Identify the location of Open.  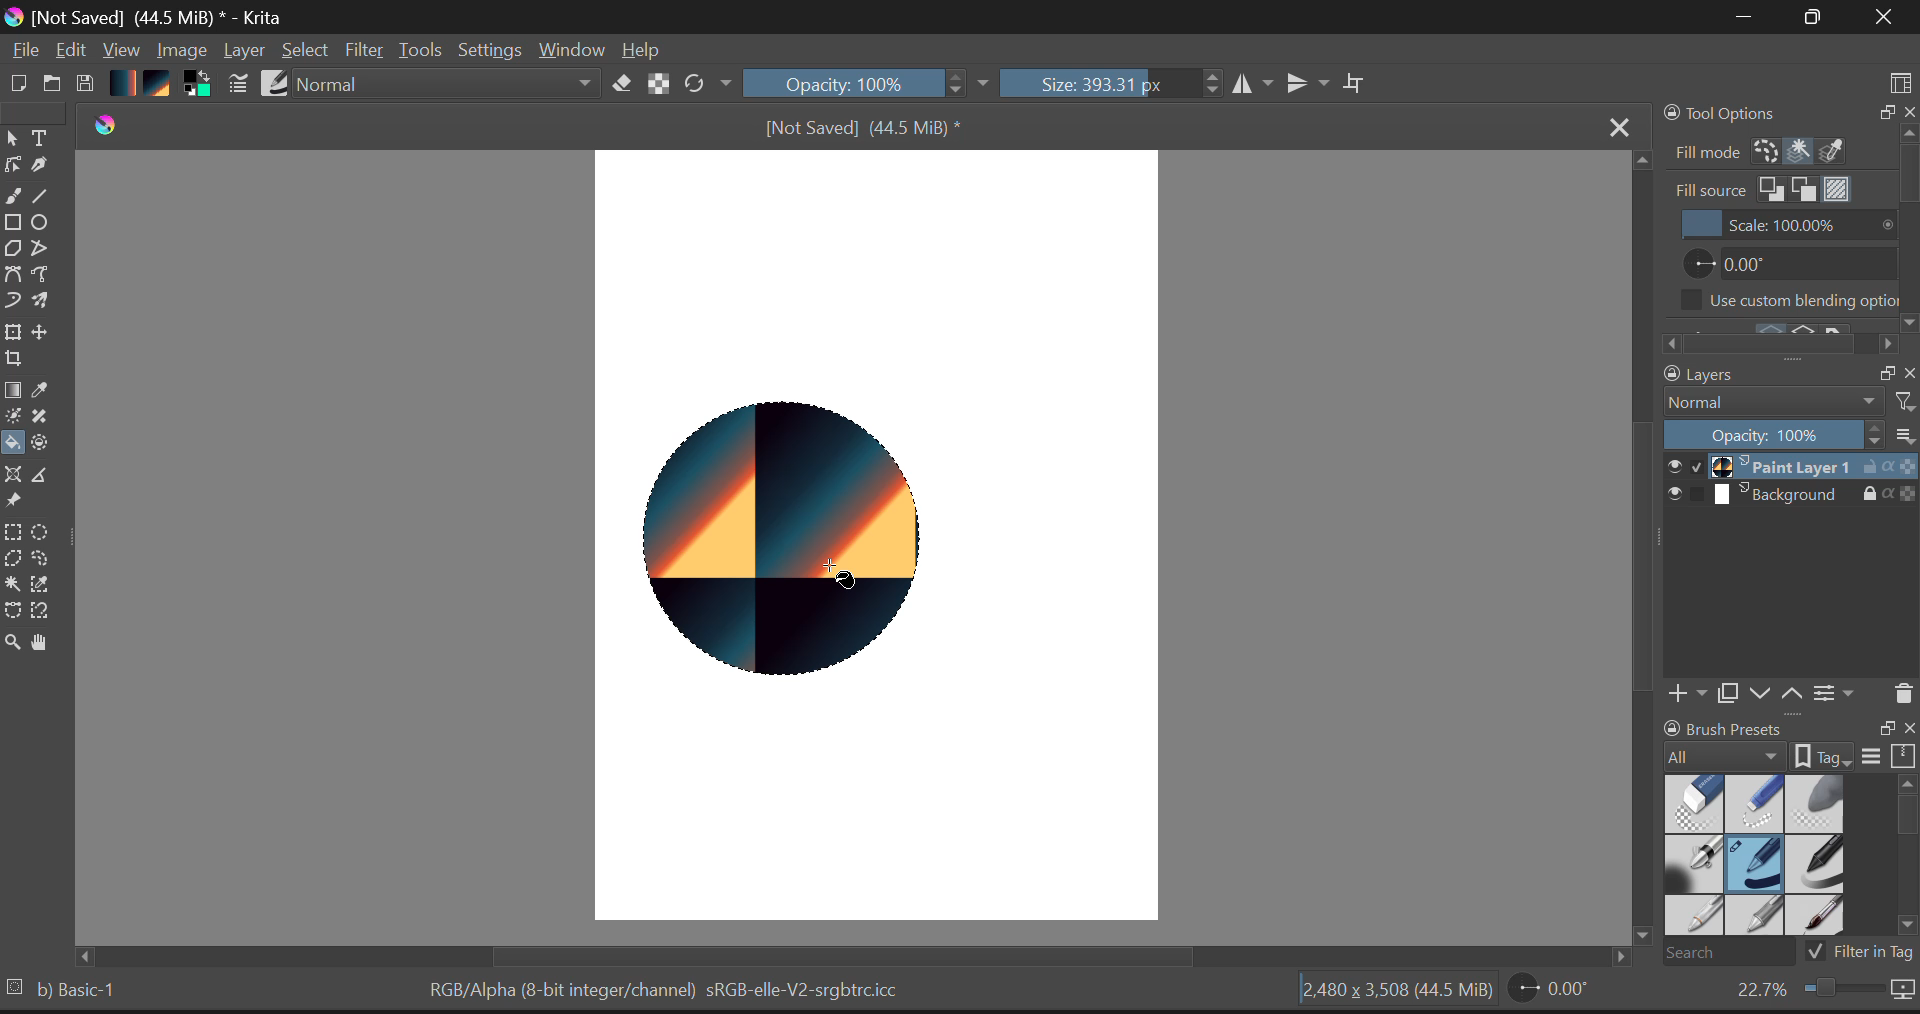
(53, 80).